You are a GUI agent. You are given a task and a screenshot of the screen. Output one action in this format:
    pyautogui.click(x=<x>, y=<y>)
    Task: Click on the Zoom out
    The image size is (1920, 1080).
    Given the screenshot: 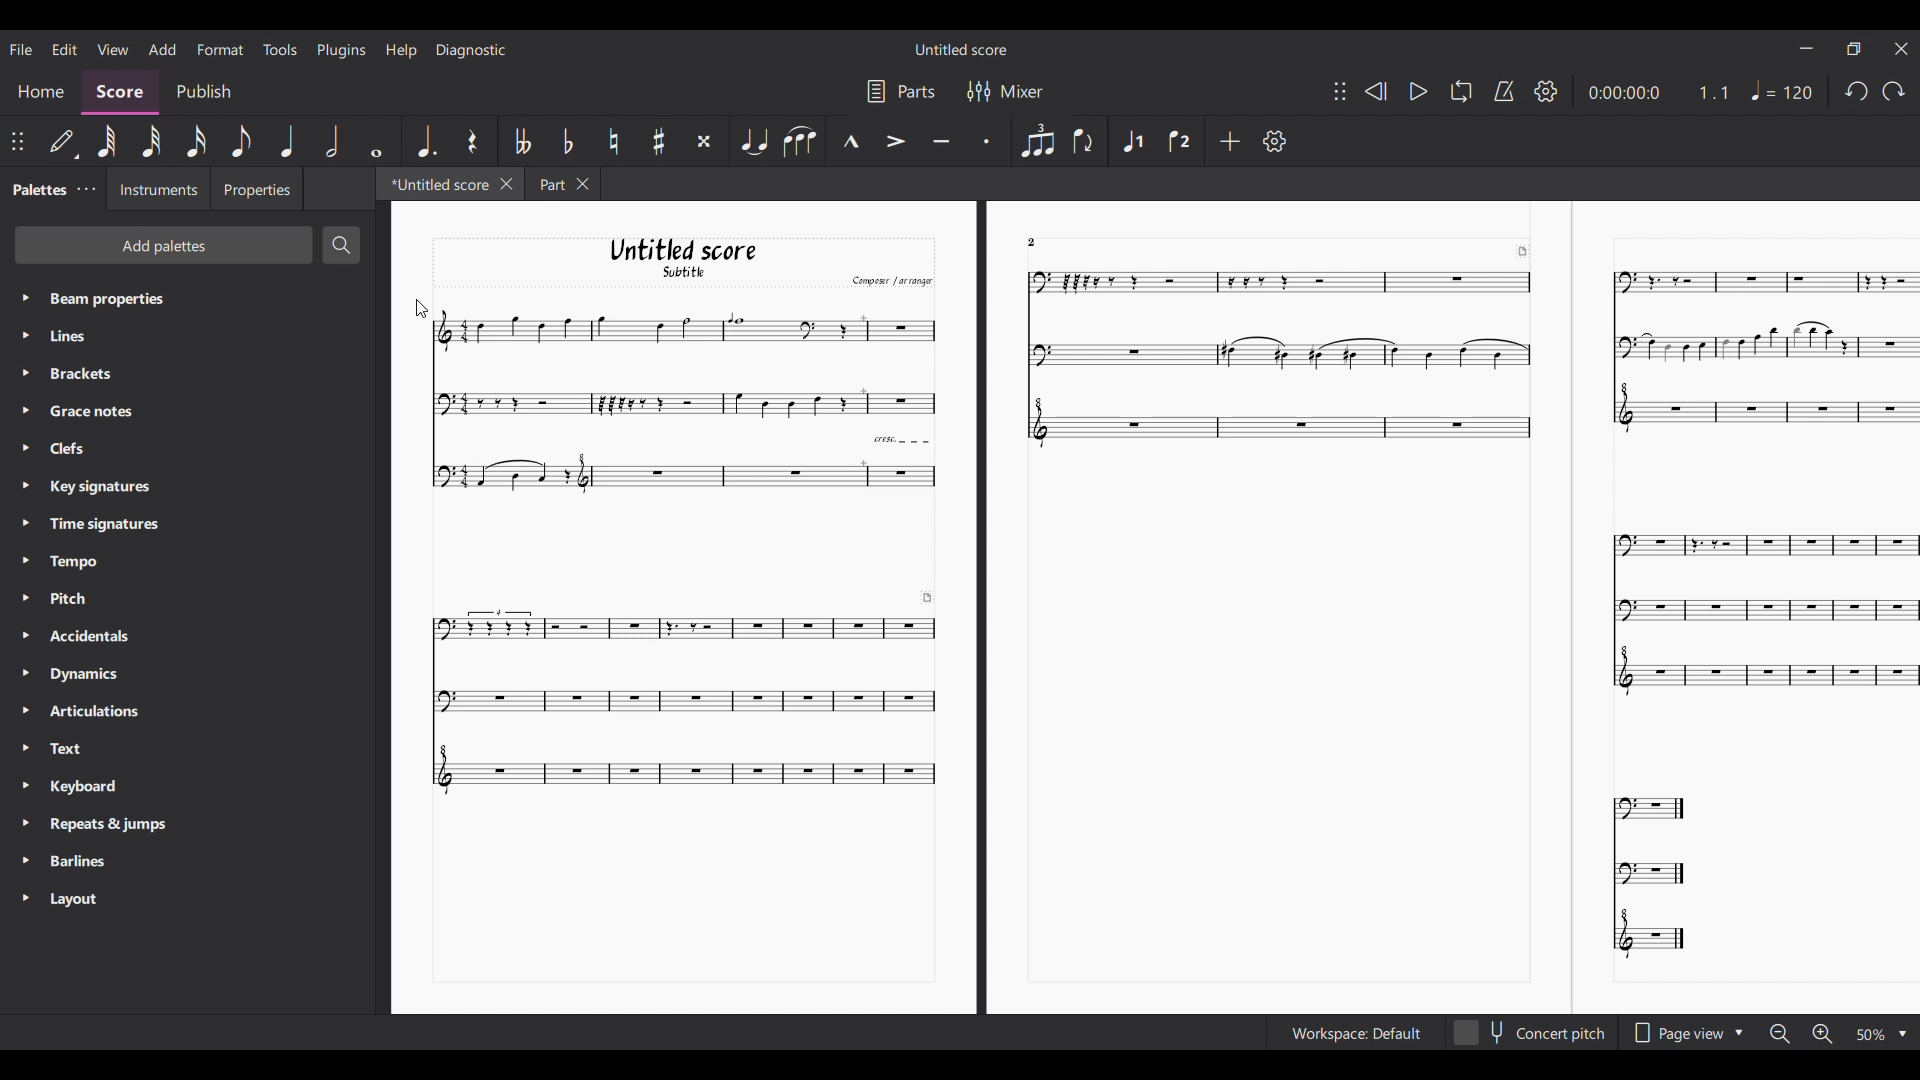 What is the action you would take?
    pyautogui.click(x=1780, y=1035)
    